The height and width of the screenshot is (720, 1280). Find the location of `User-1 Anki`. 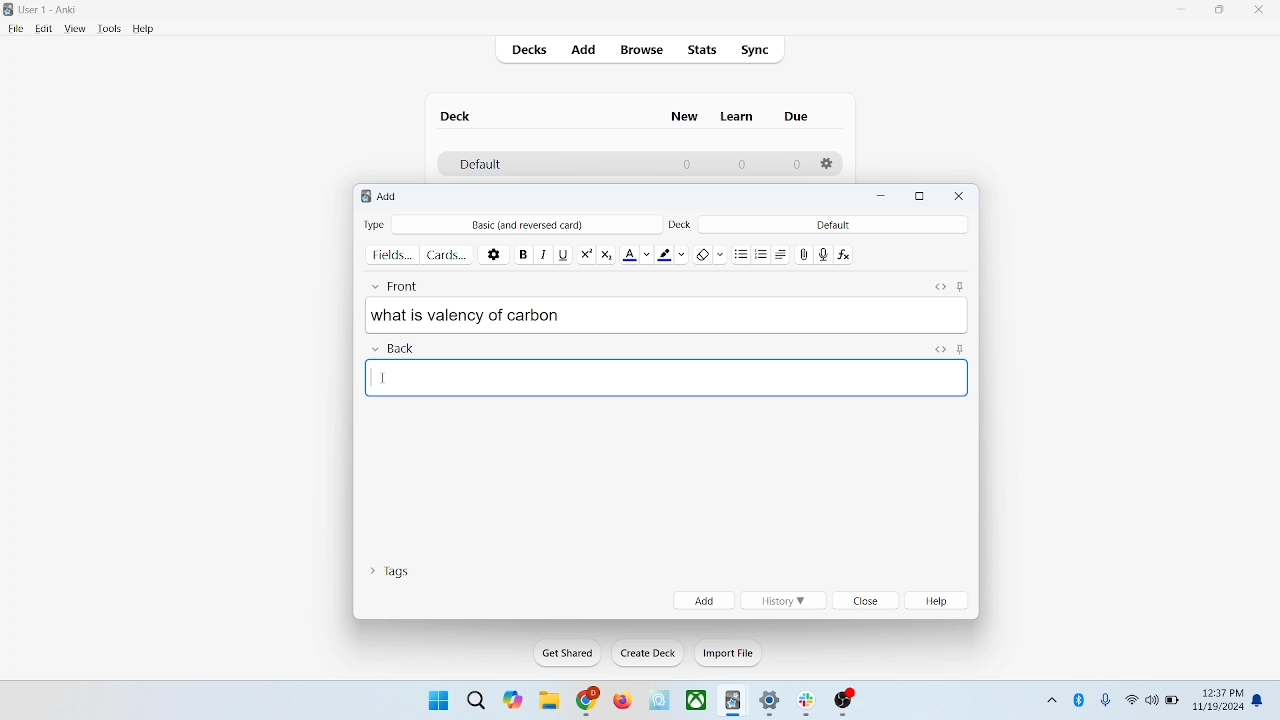

User-1 Anki is located at coordinates (52, 11).